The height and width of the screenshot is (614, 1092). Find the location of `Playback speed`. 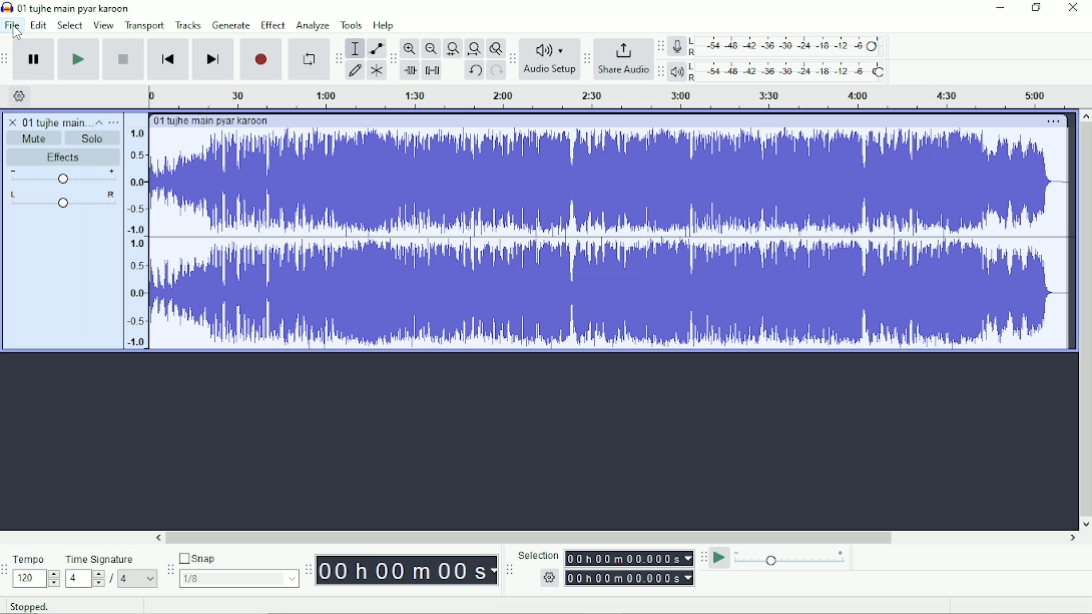

Playback speed is located at coordinates (792, 558).